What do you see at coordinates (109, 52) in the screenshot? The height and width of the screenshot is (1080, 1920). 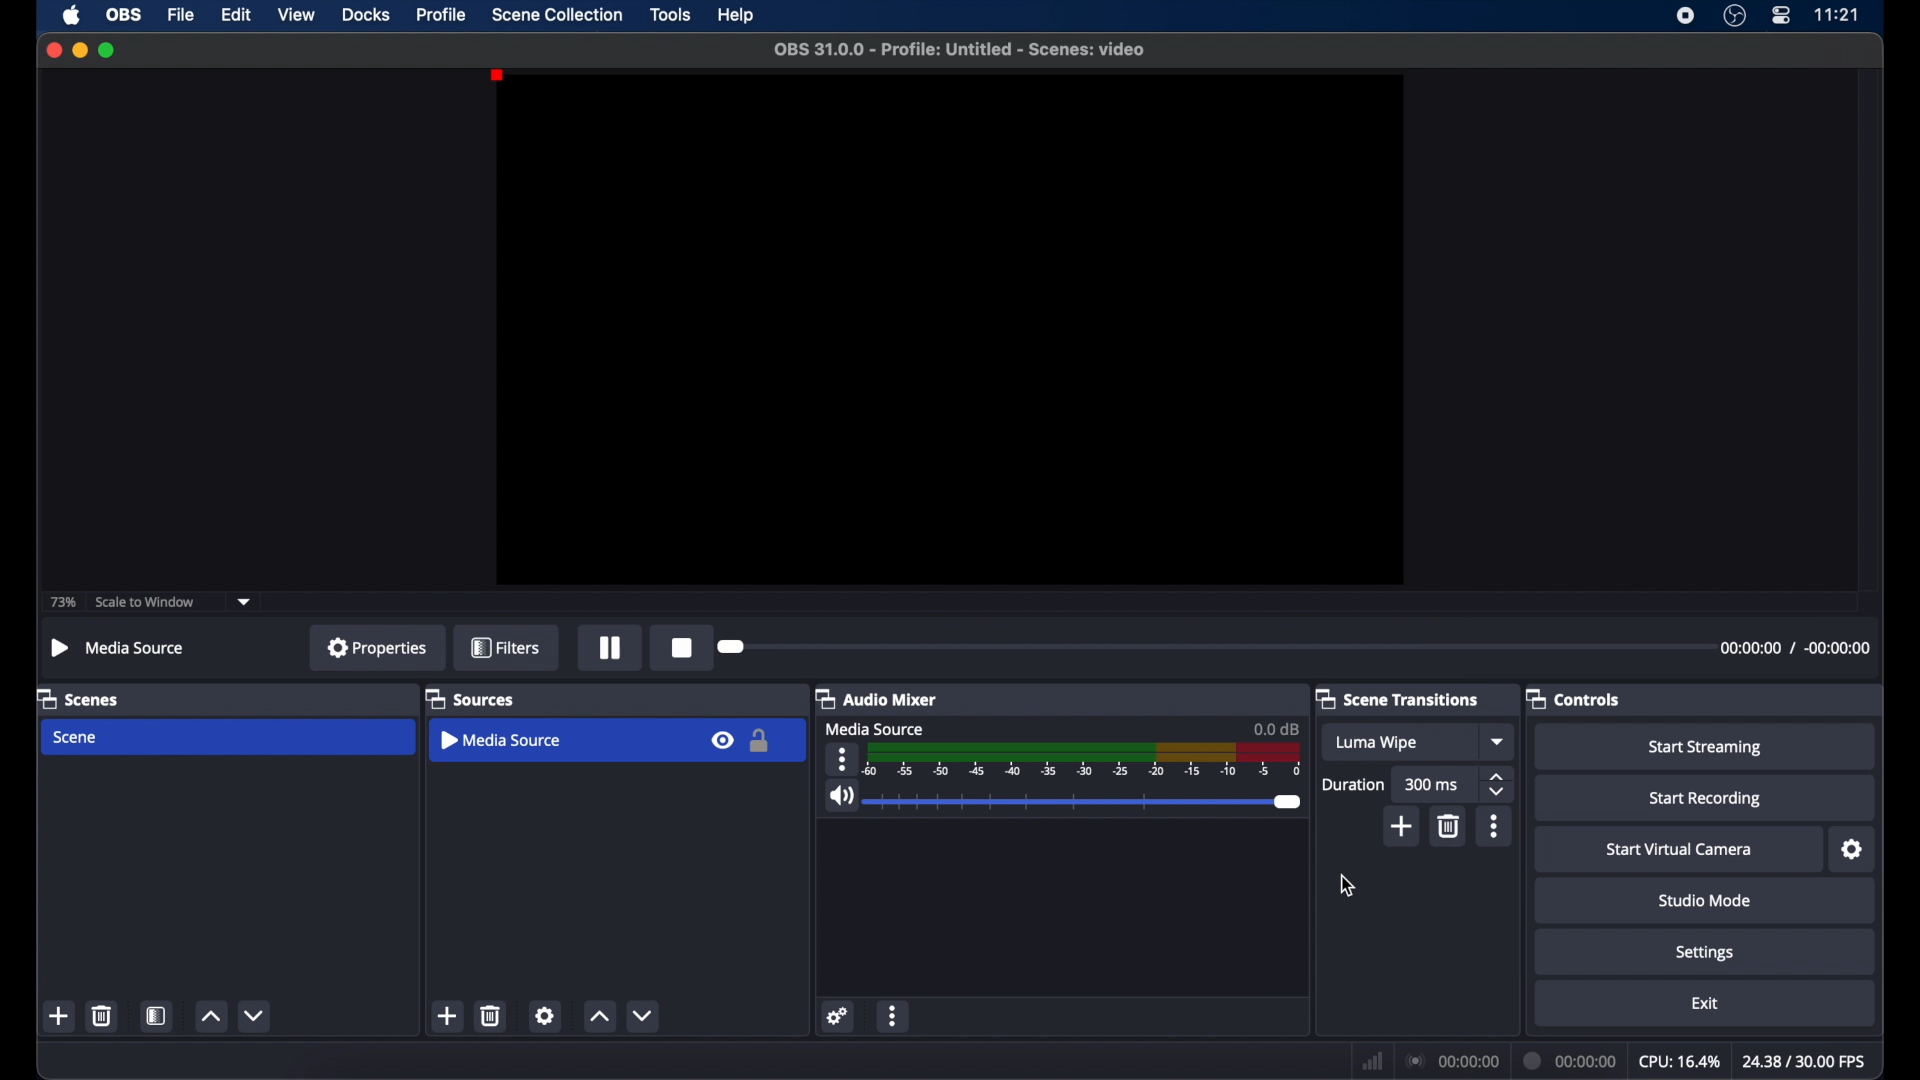 I see `maximize` at bounding box center [109, 52].